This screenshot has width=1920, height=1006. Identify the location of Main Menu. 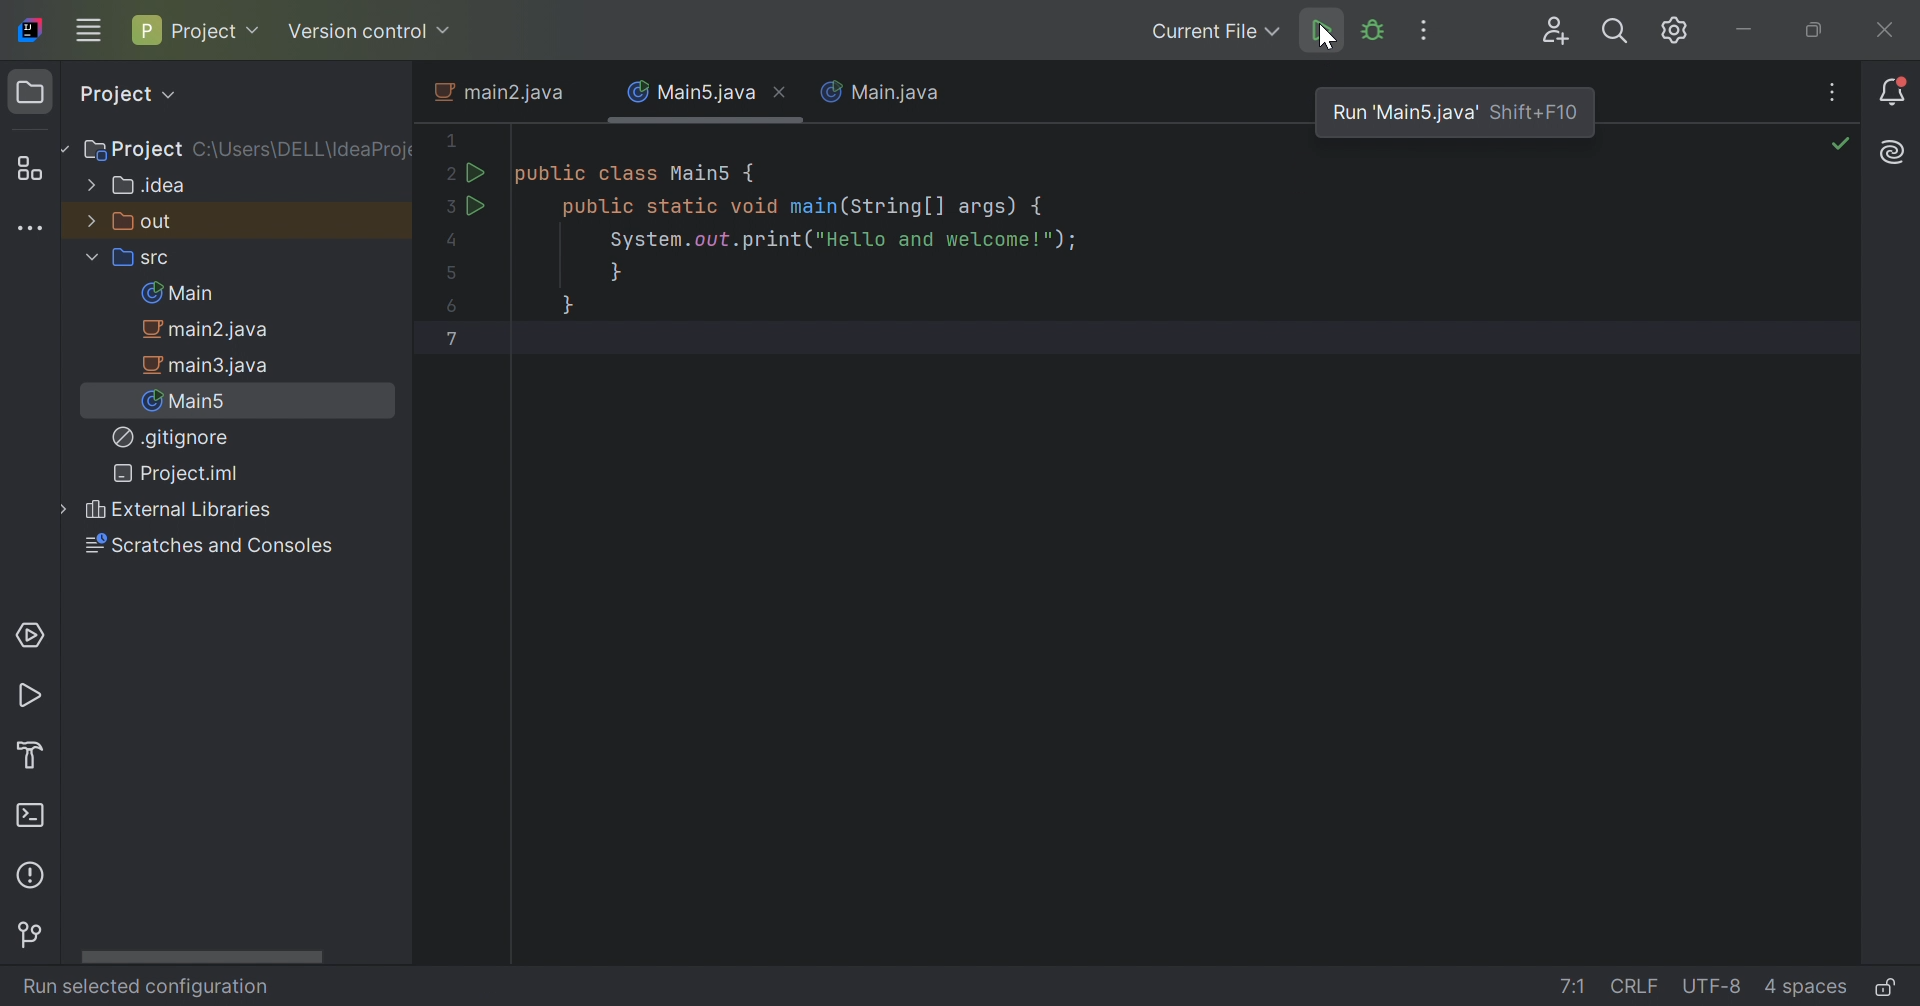
(88, 32).